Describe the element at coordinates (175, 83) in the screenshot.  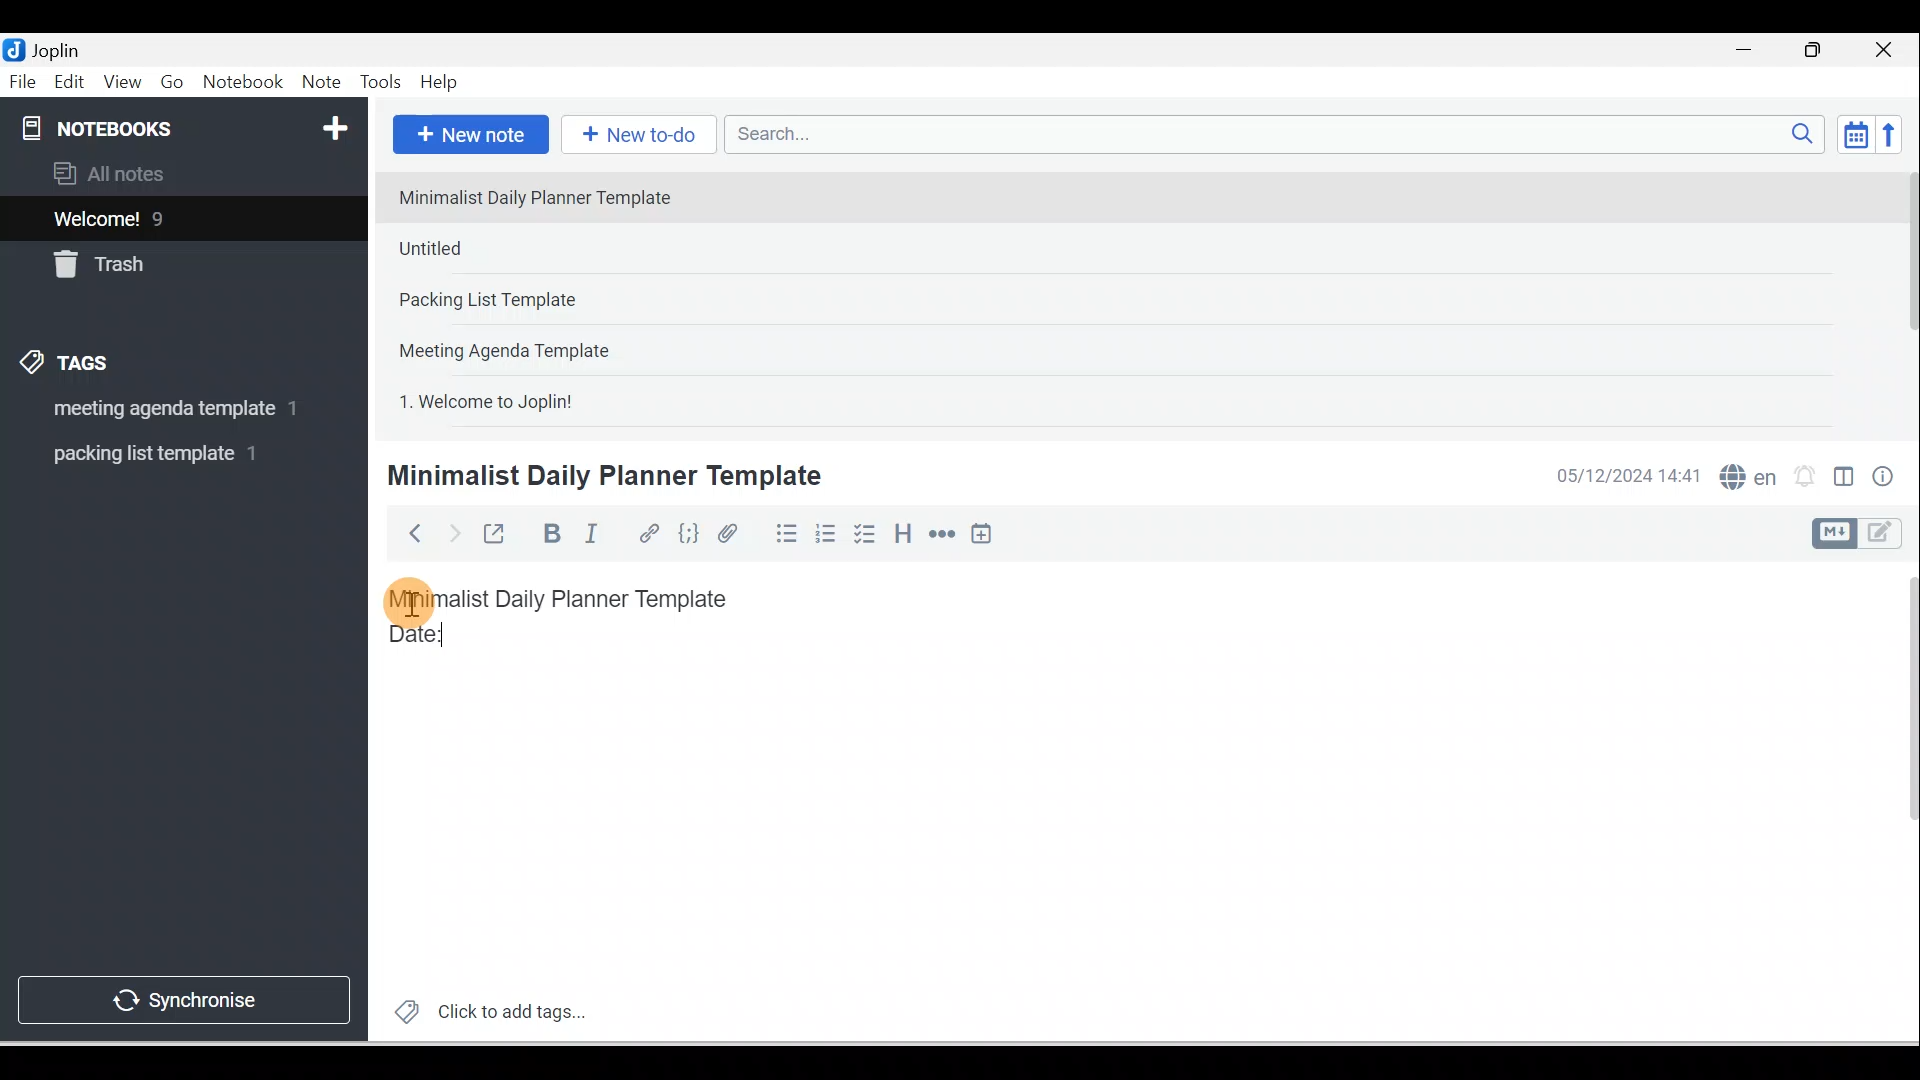
I see `Go` at that location.